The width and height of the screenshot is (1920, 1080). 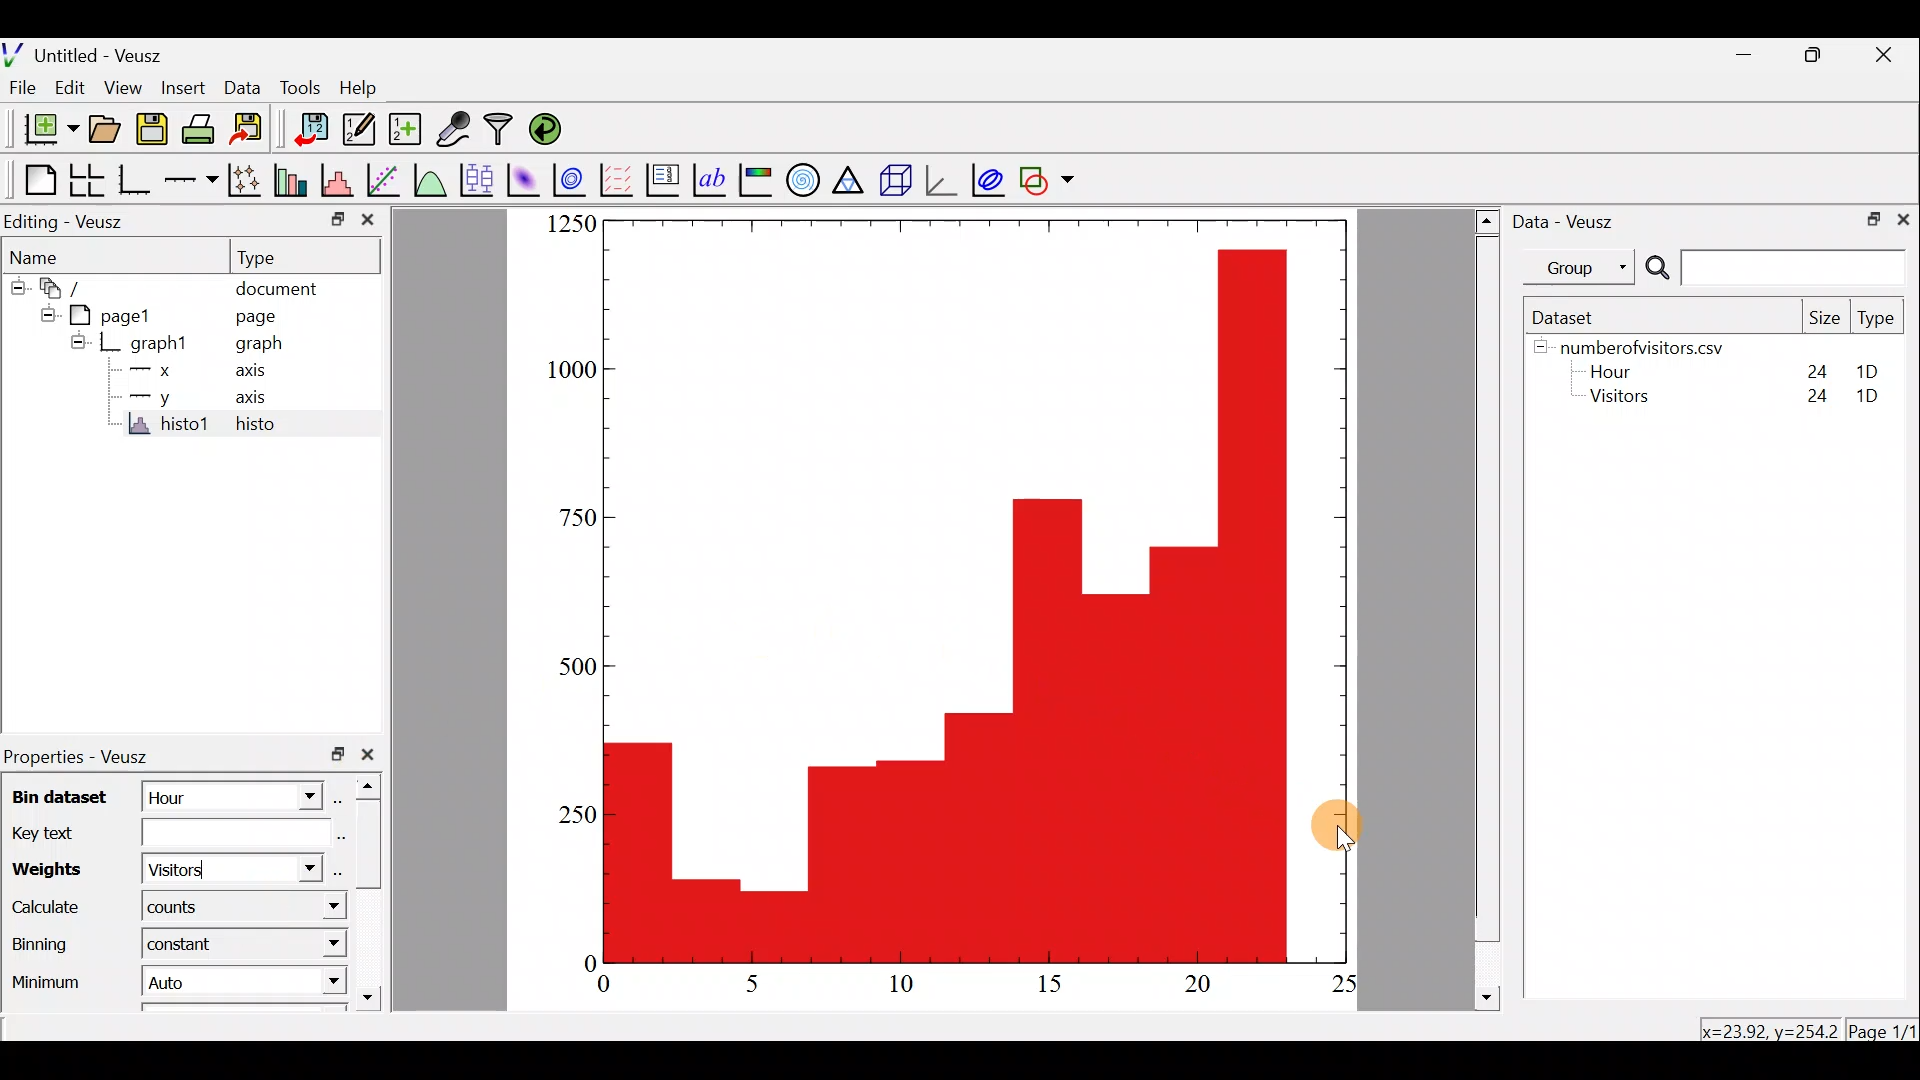 What do you see at coordinates (199, 128) in the screenshot?
I see `print the document` at bounding box center [199, 128].